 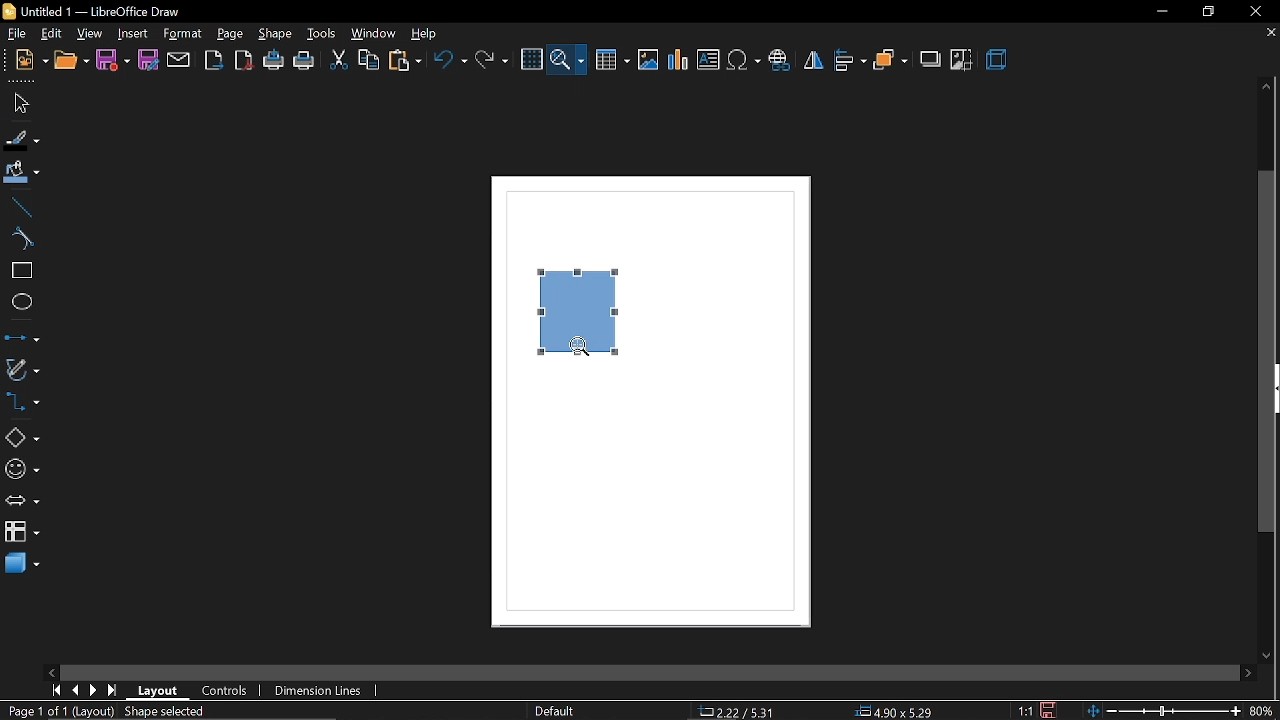 I want to click on line, so click(x=18, y=207).